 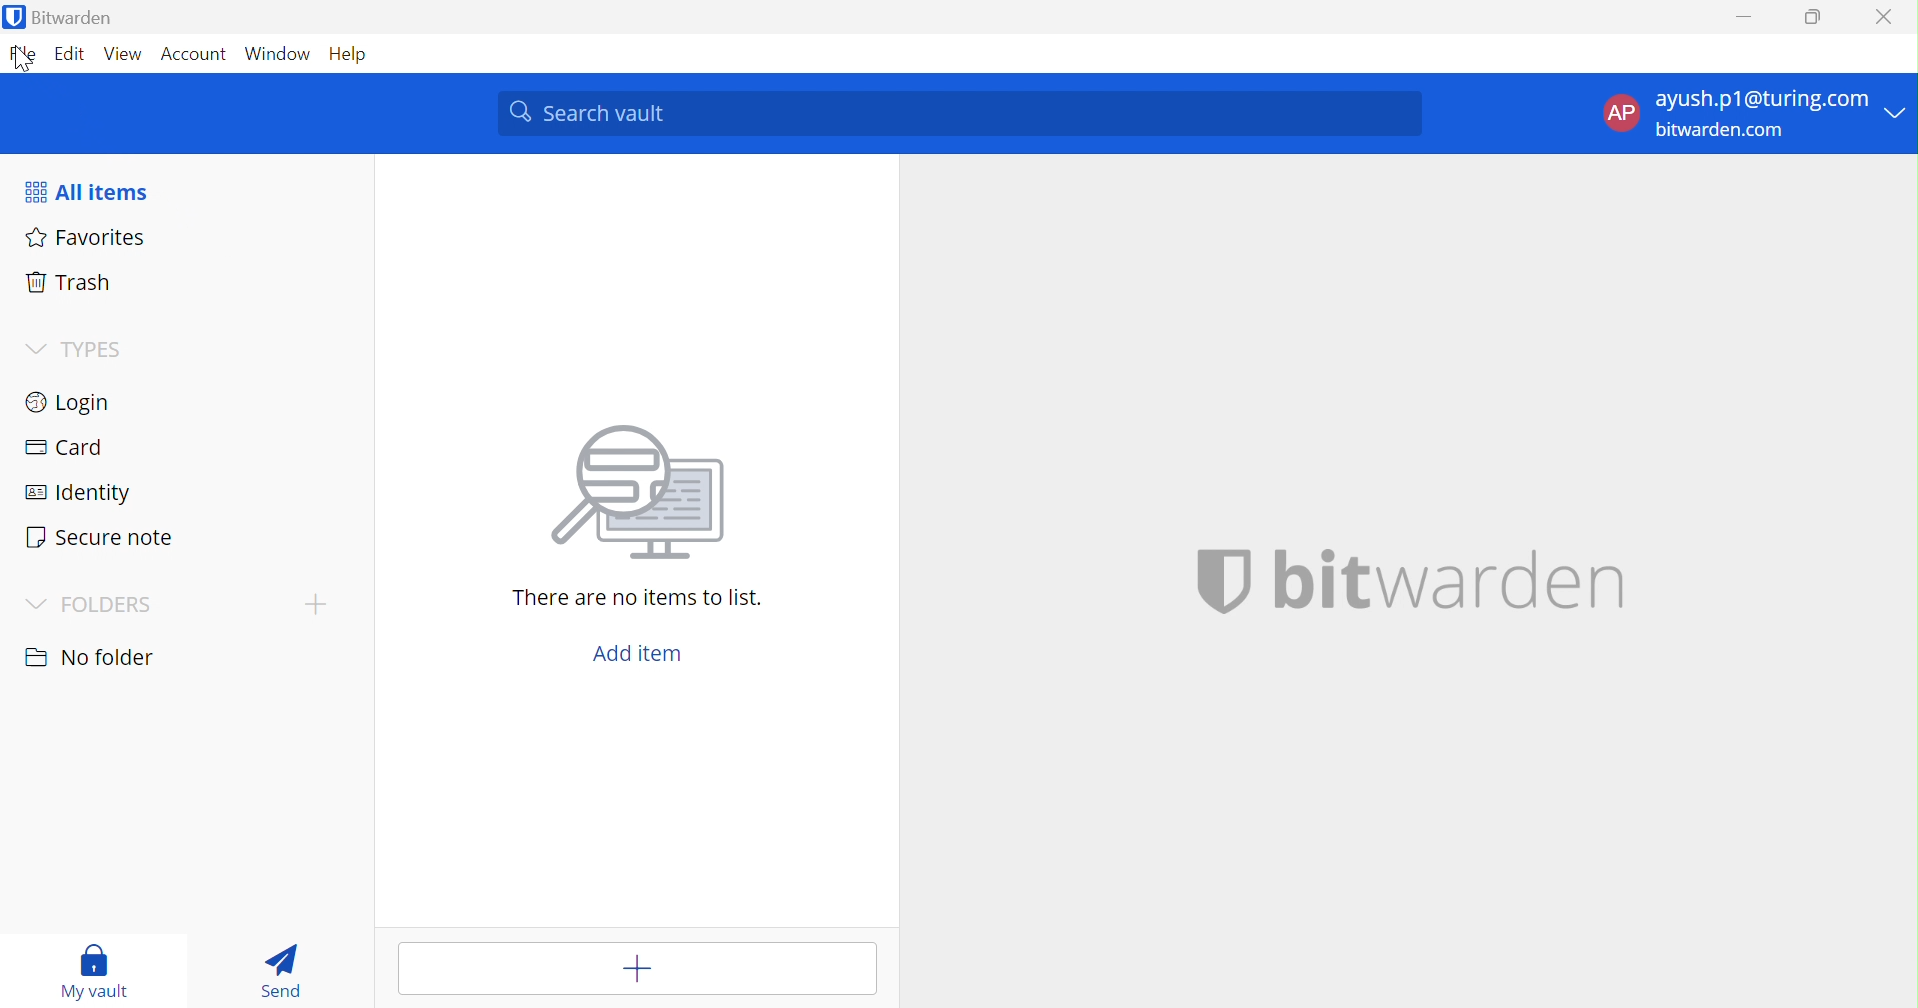 What do you see at coordinates (89, 969) in the screenshot?
I see `My vault` at bounding box center [89, 969].